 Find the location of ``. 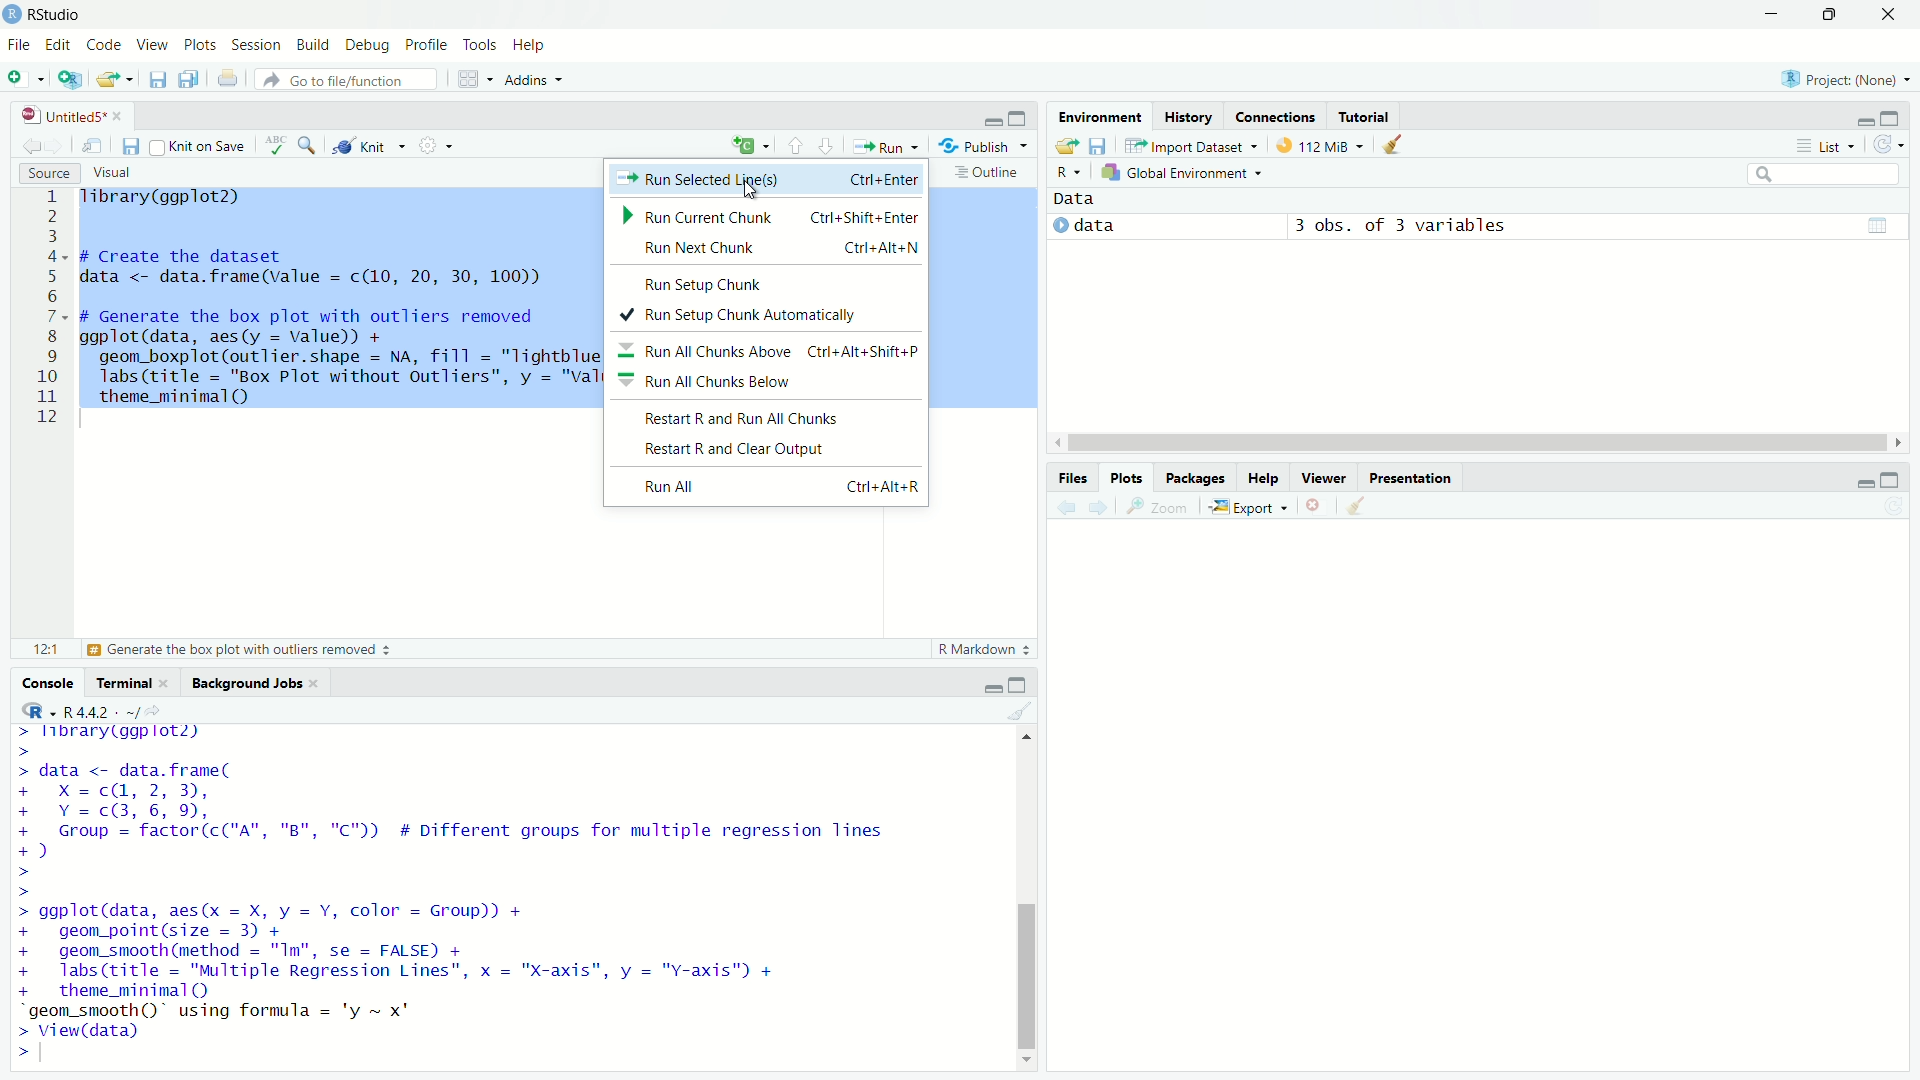

 is located at coordinates (1066, 477).